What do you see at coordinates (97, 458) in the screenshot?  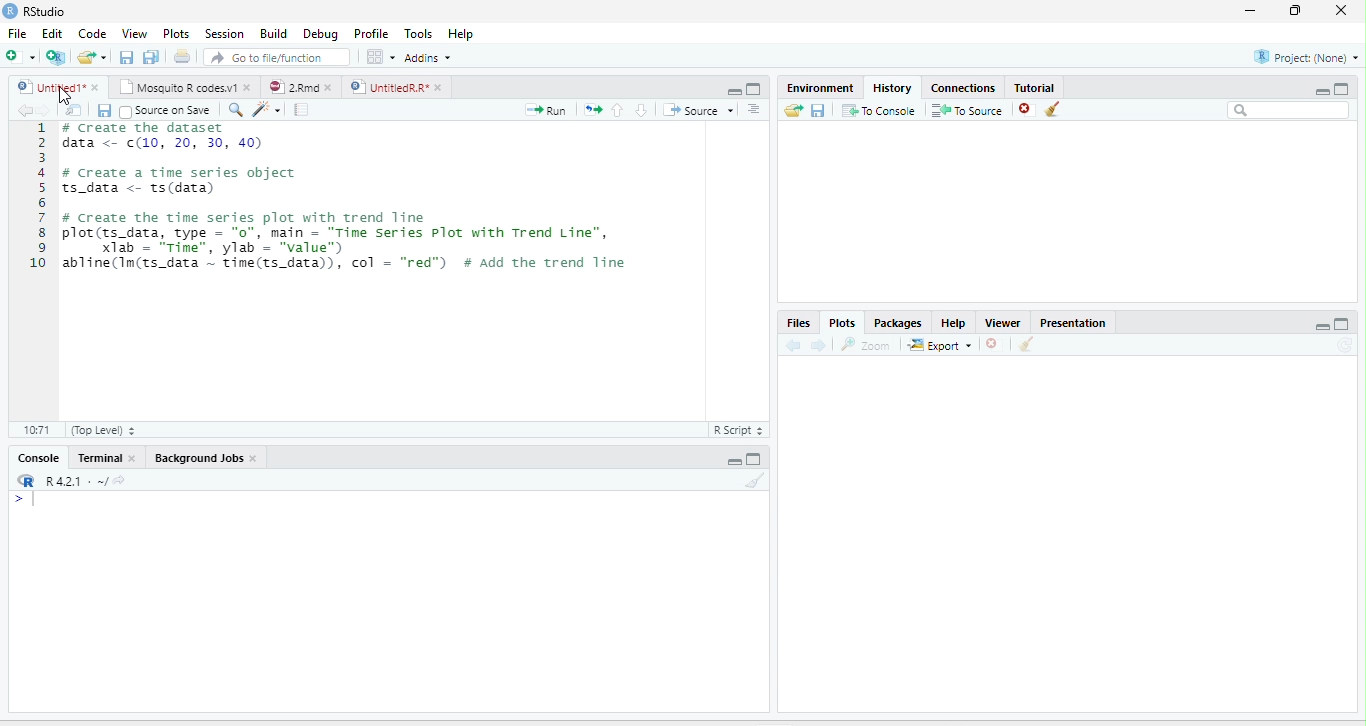 I see `Terminal` at bounding box center [97, 458].